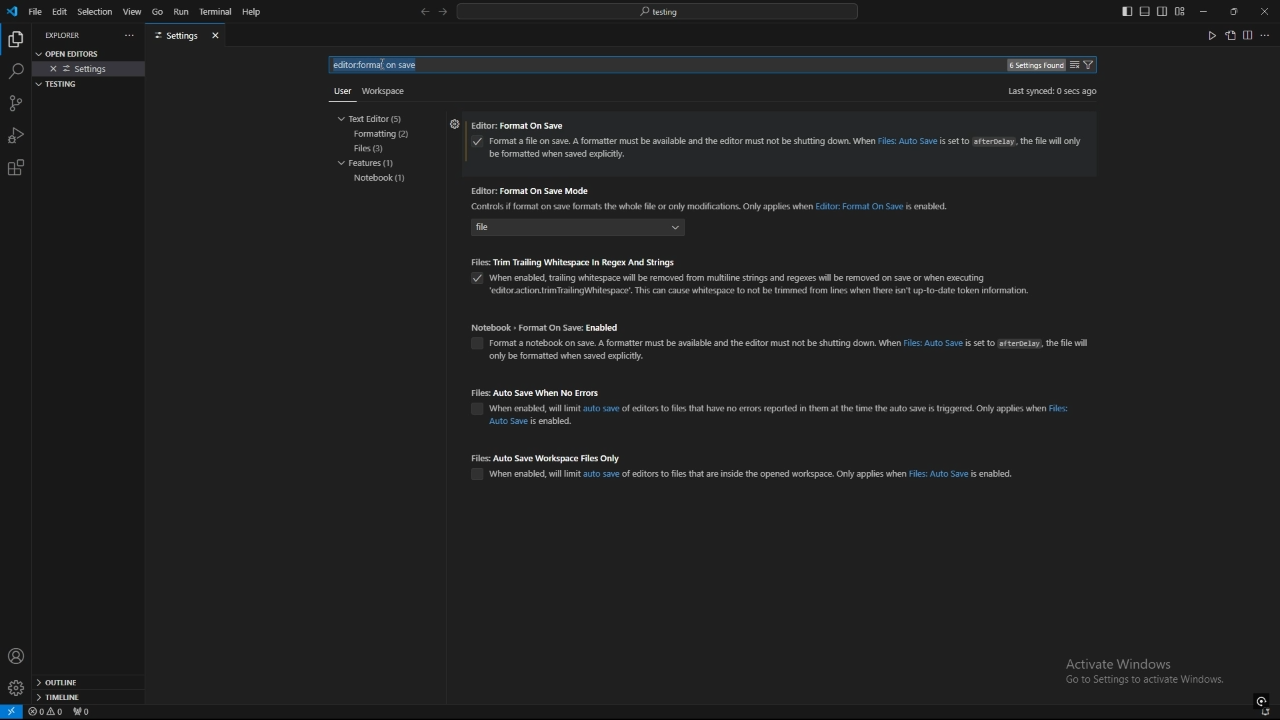 This screenshot has height=720, width=1280. I want to click on notifications, so click(1267, 713).